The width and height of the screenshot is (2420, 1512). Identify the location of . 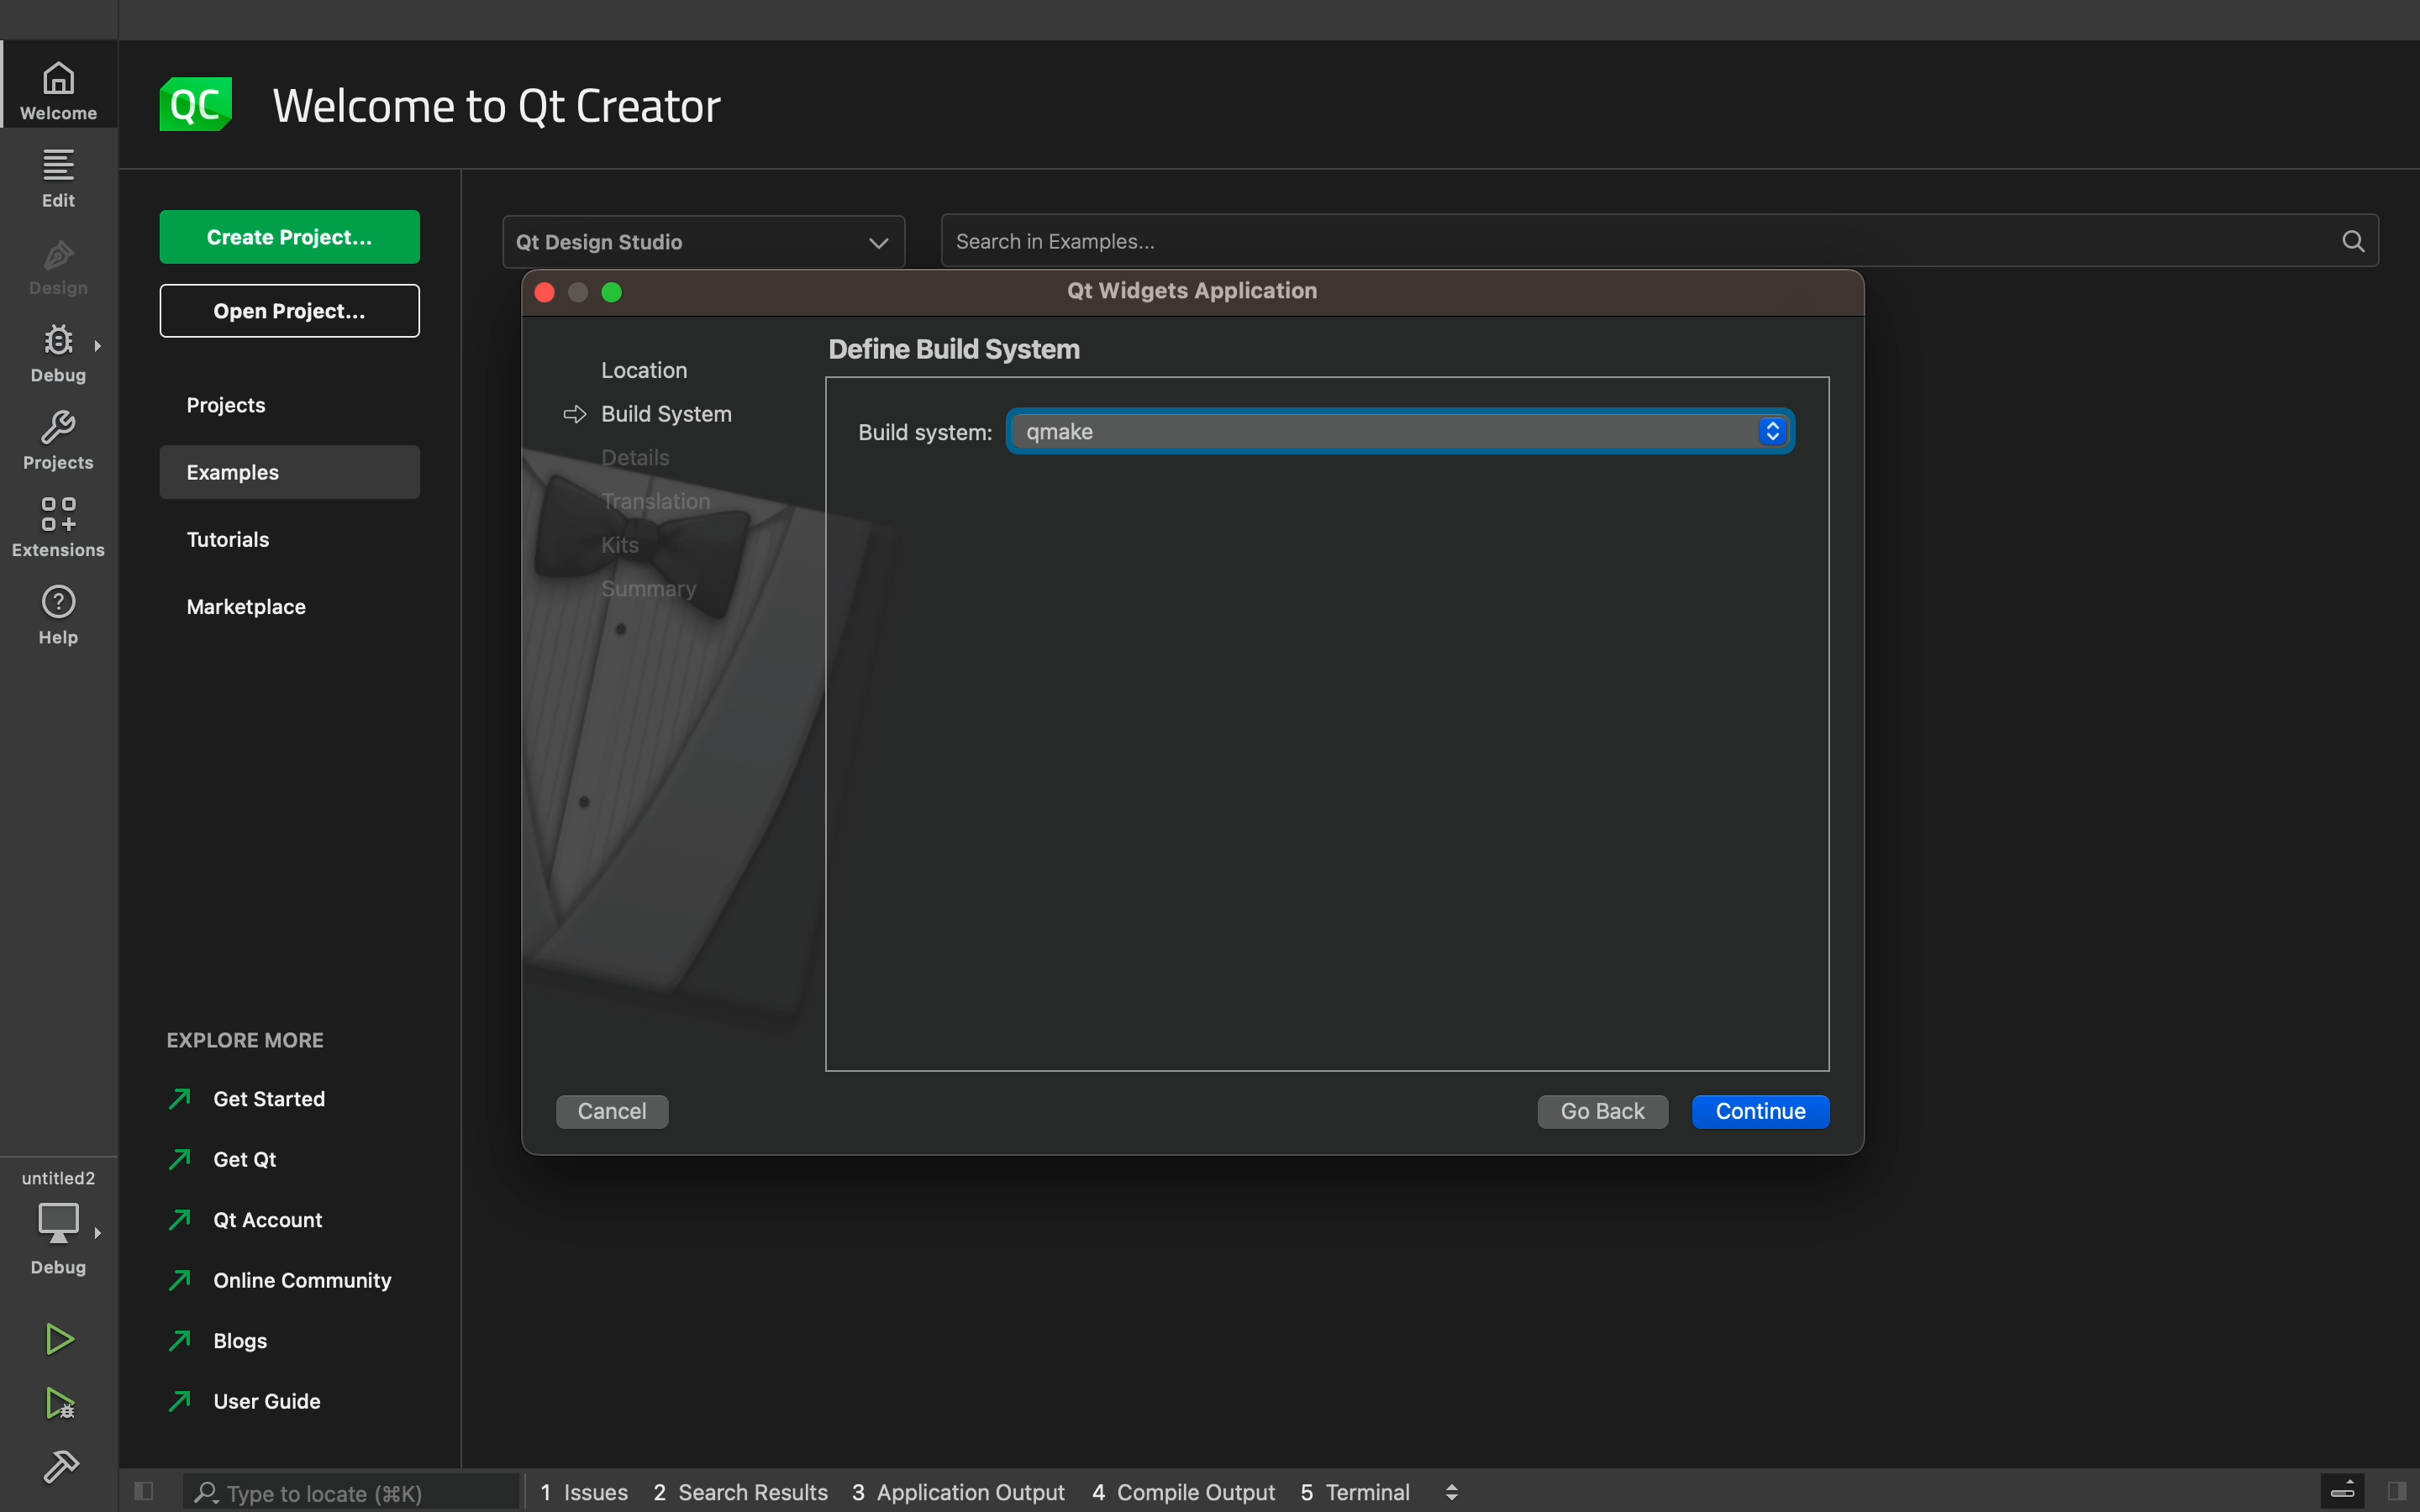
(60, 354).